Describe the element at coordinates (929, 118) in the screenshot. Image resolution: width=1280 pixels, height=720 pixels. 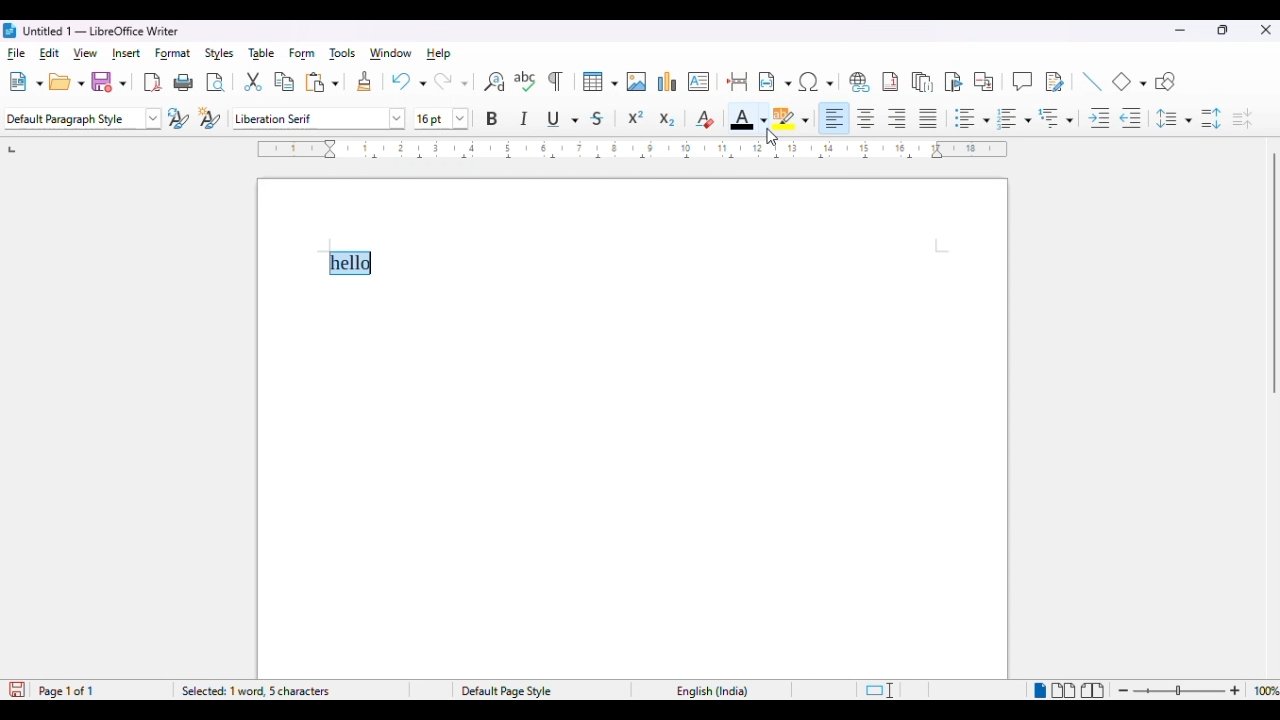
I see `justified` at that location.